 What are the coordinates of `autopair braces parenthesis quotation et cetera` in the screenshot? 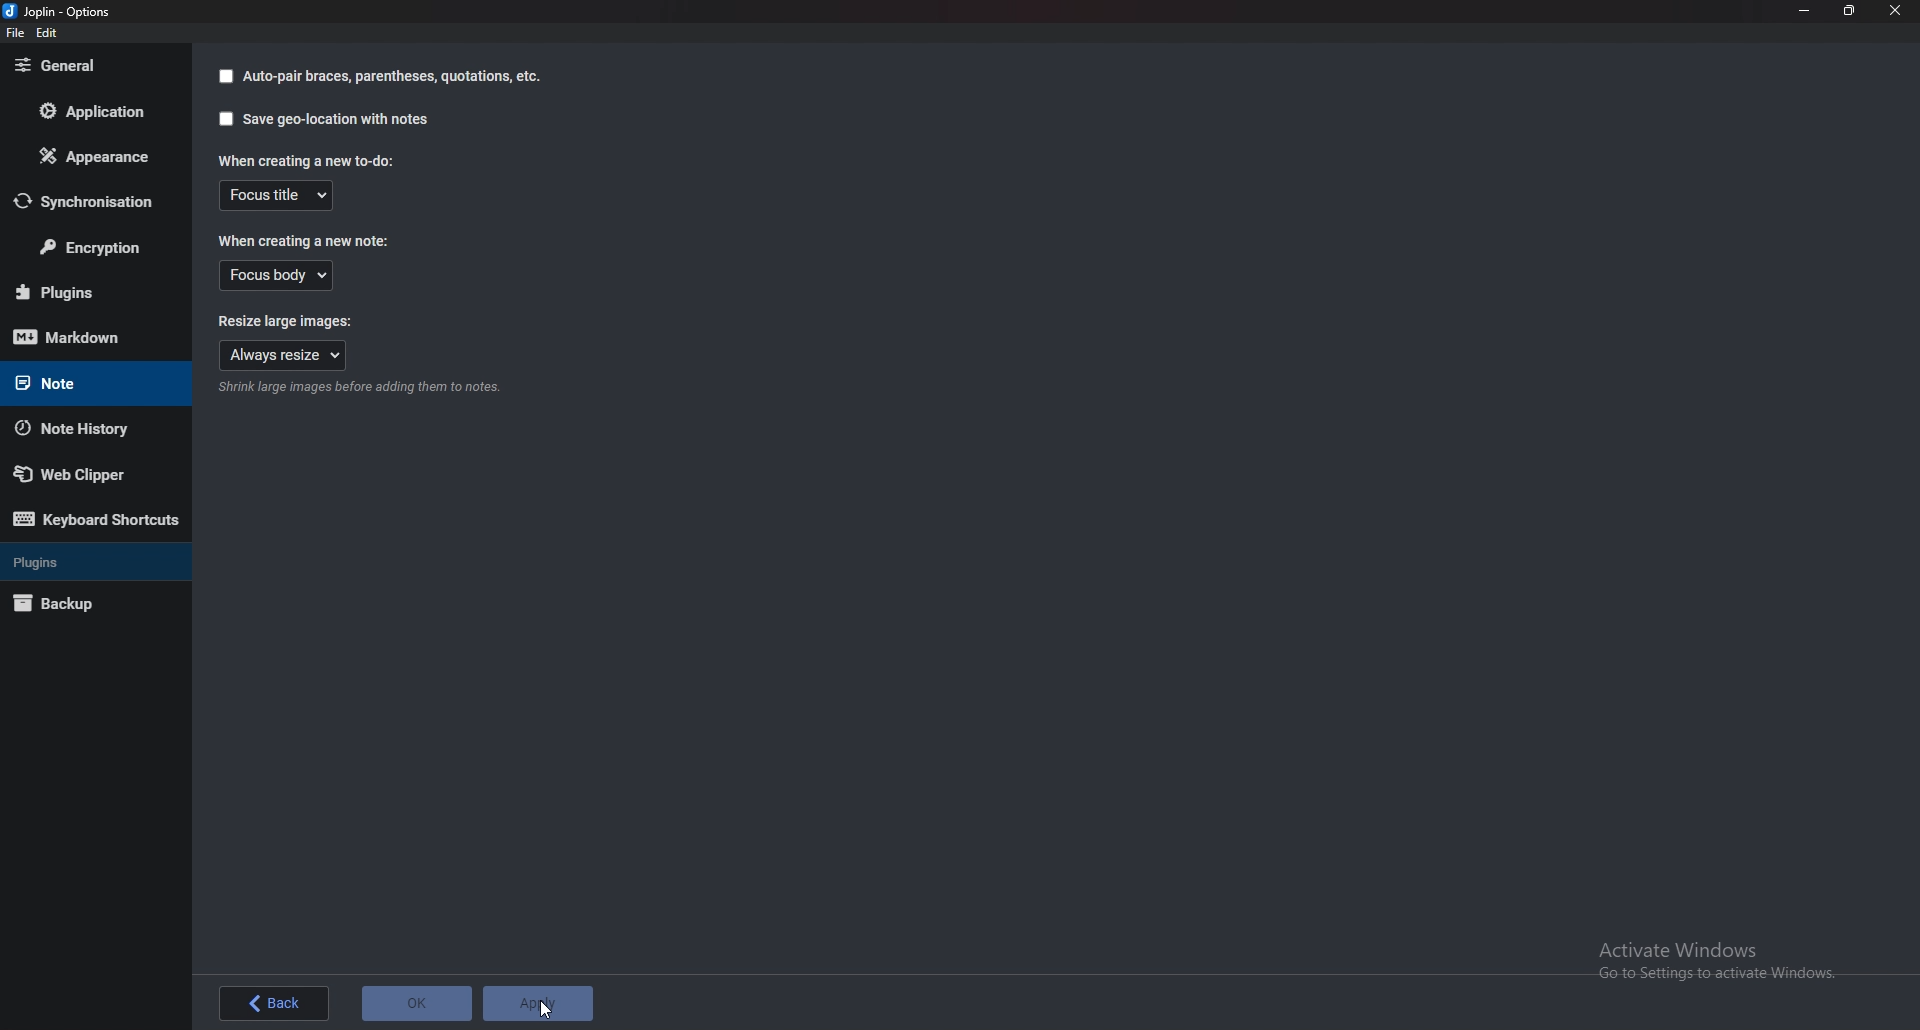 It's located at (379, 76).